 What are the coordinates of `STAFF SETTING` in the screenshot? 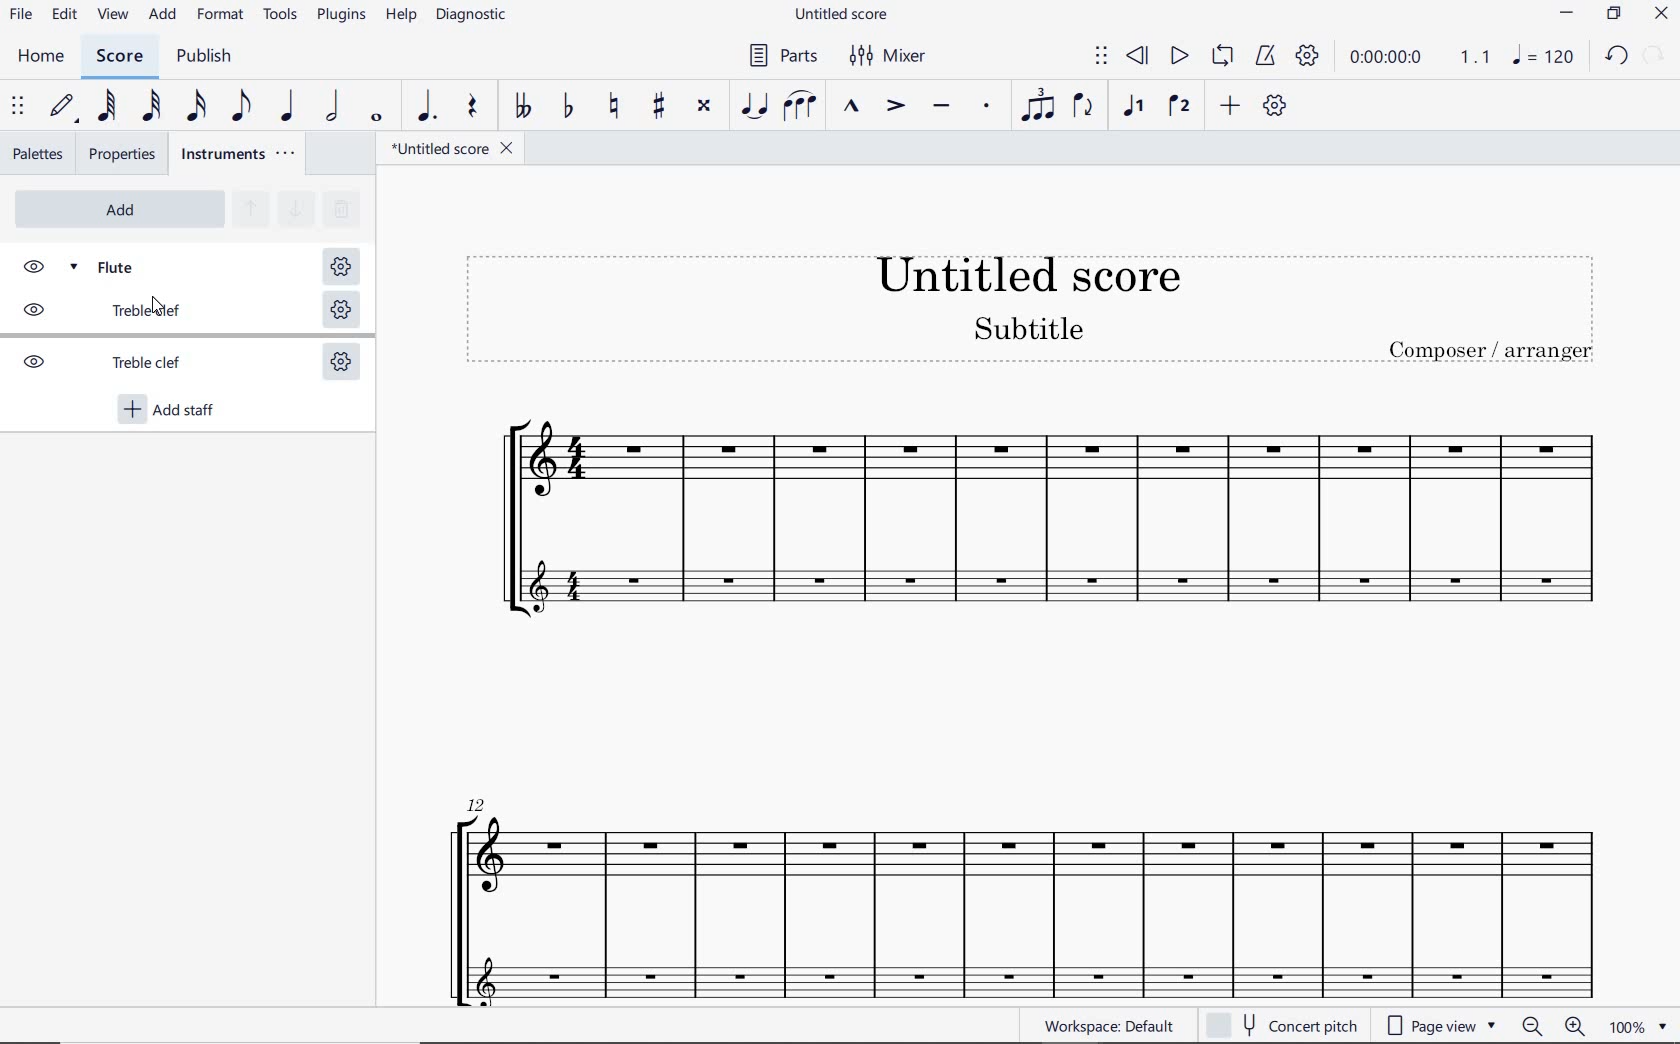 It's located at (340, 365).